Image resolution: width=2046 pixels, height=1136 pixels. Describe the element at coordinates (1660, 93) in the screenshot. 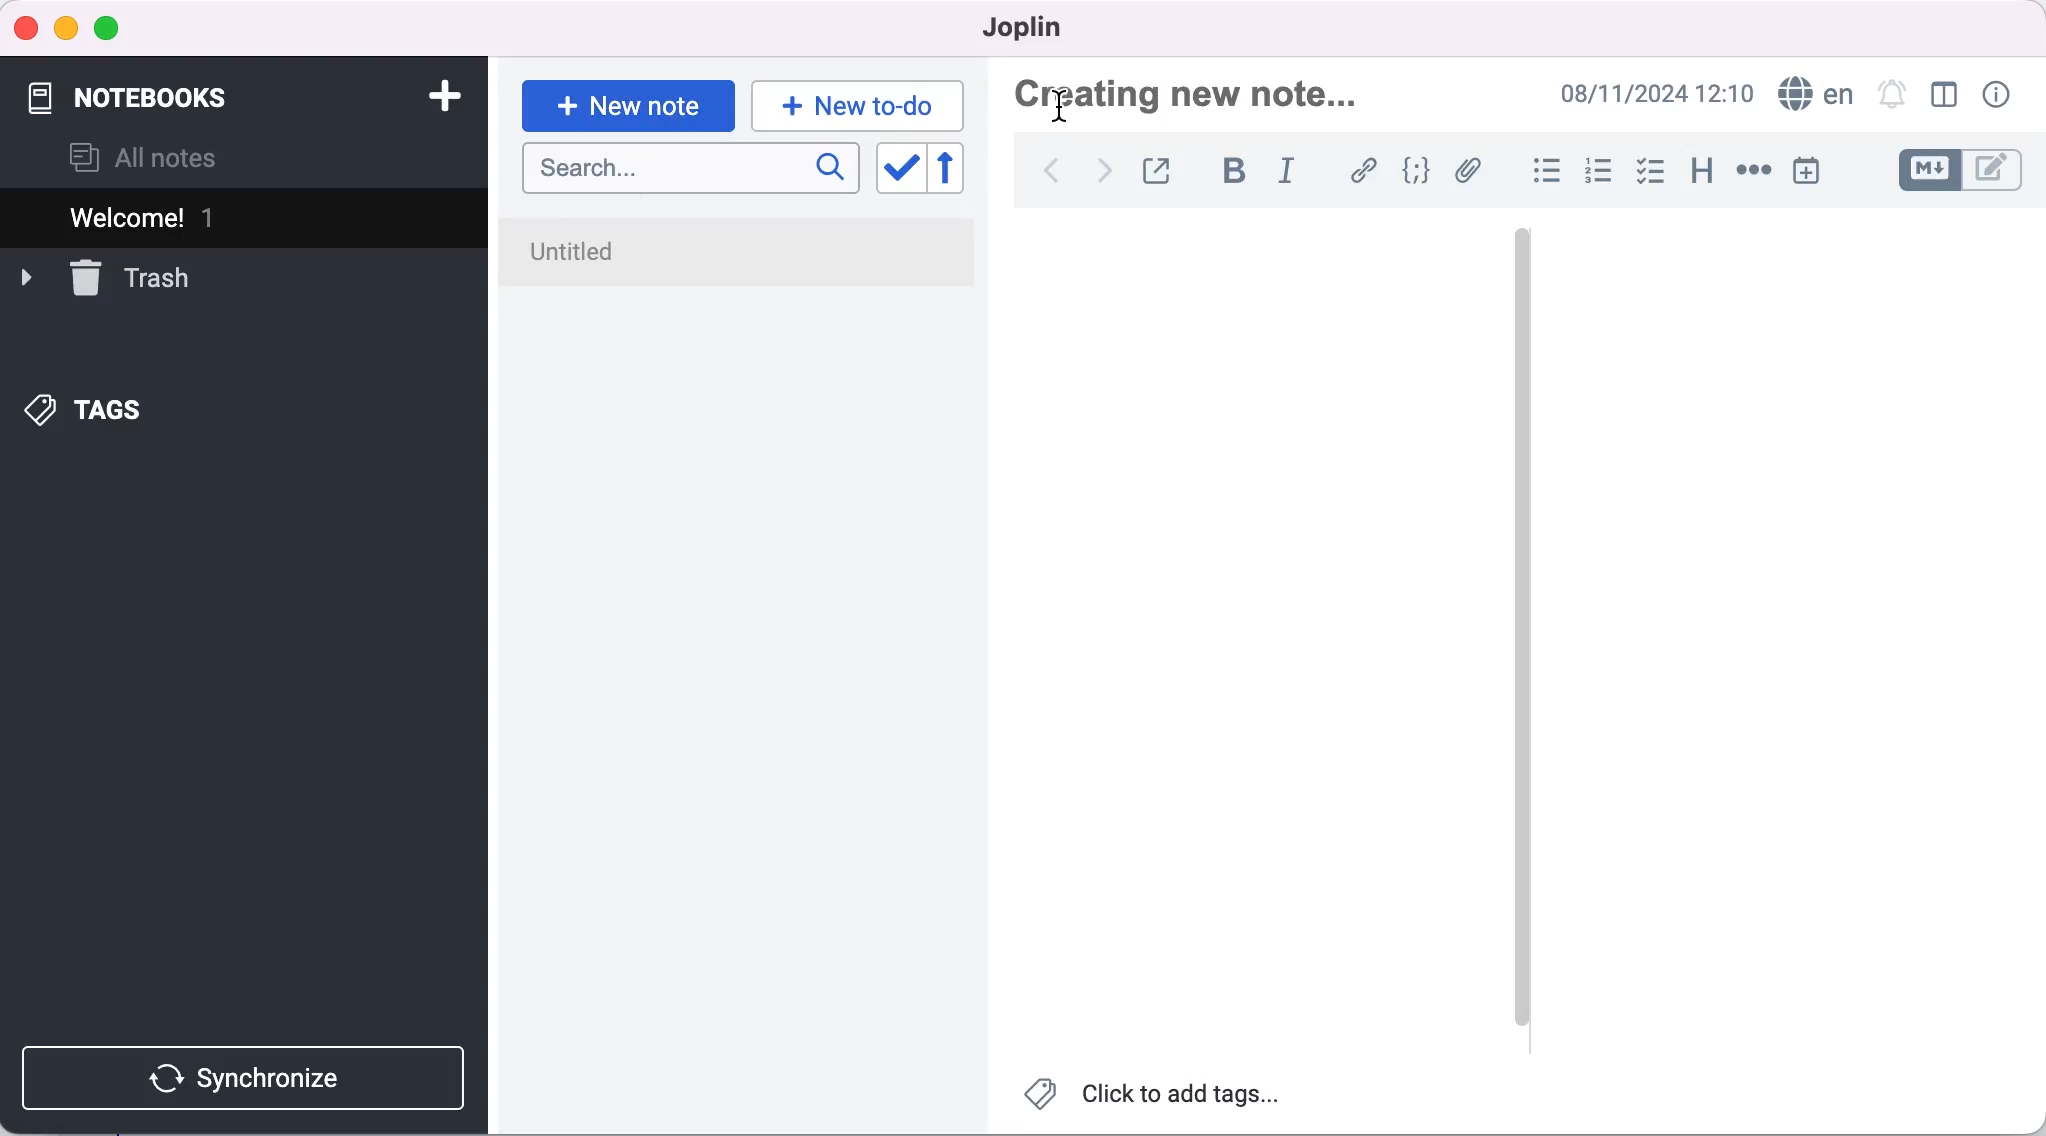

I see `time and date` at that location.